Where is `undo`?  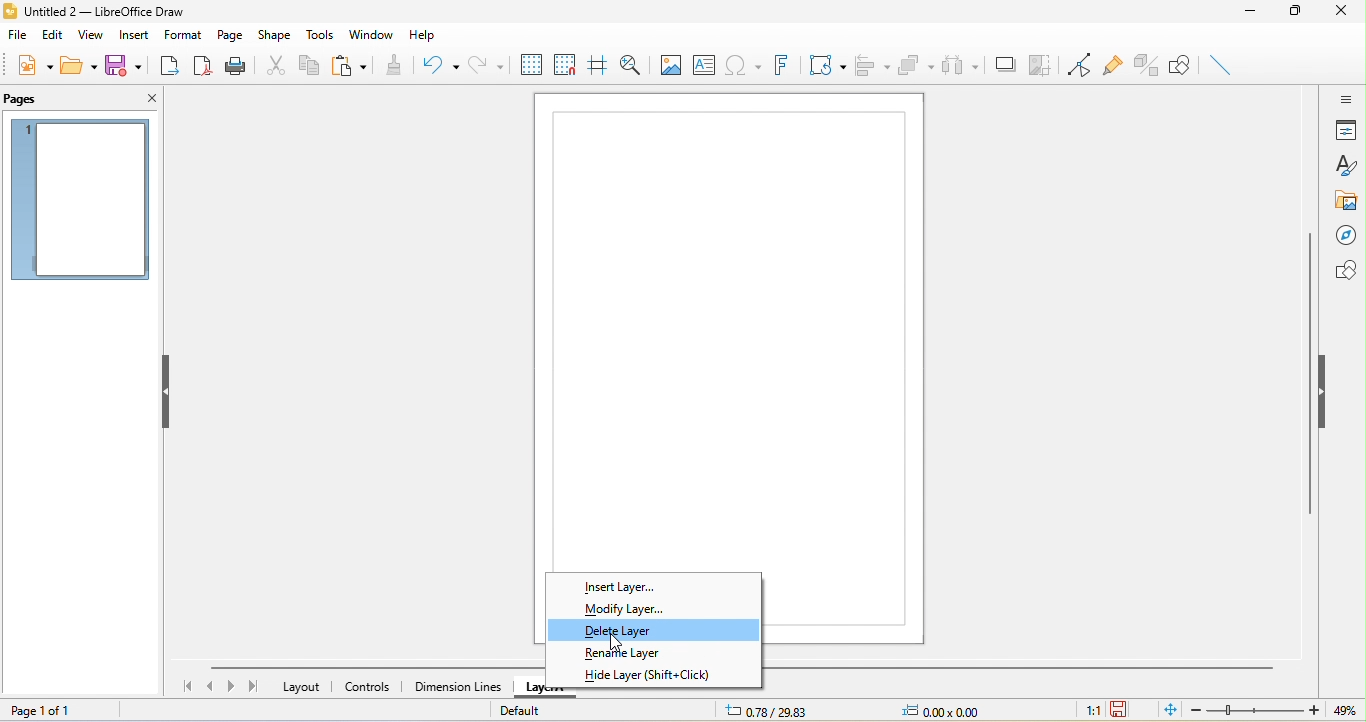
undo is located at coordinates (435, 66).